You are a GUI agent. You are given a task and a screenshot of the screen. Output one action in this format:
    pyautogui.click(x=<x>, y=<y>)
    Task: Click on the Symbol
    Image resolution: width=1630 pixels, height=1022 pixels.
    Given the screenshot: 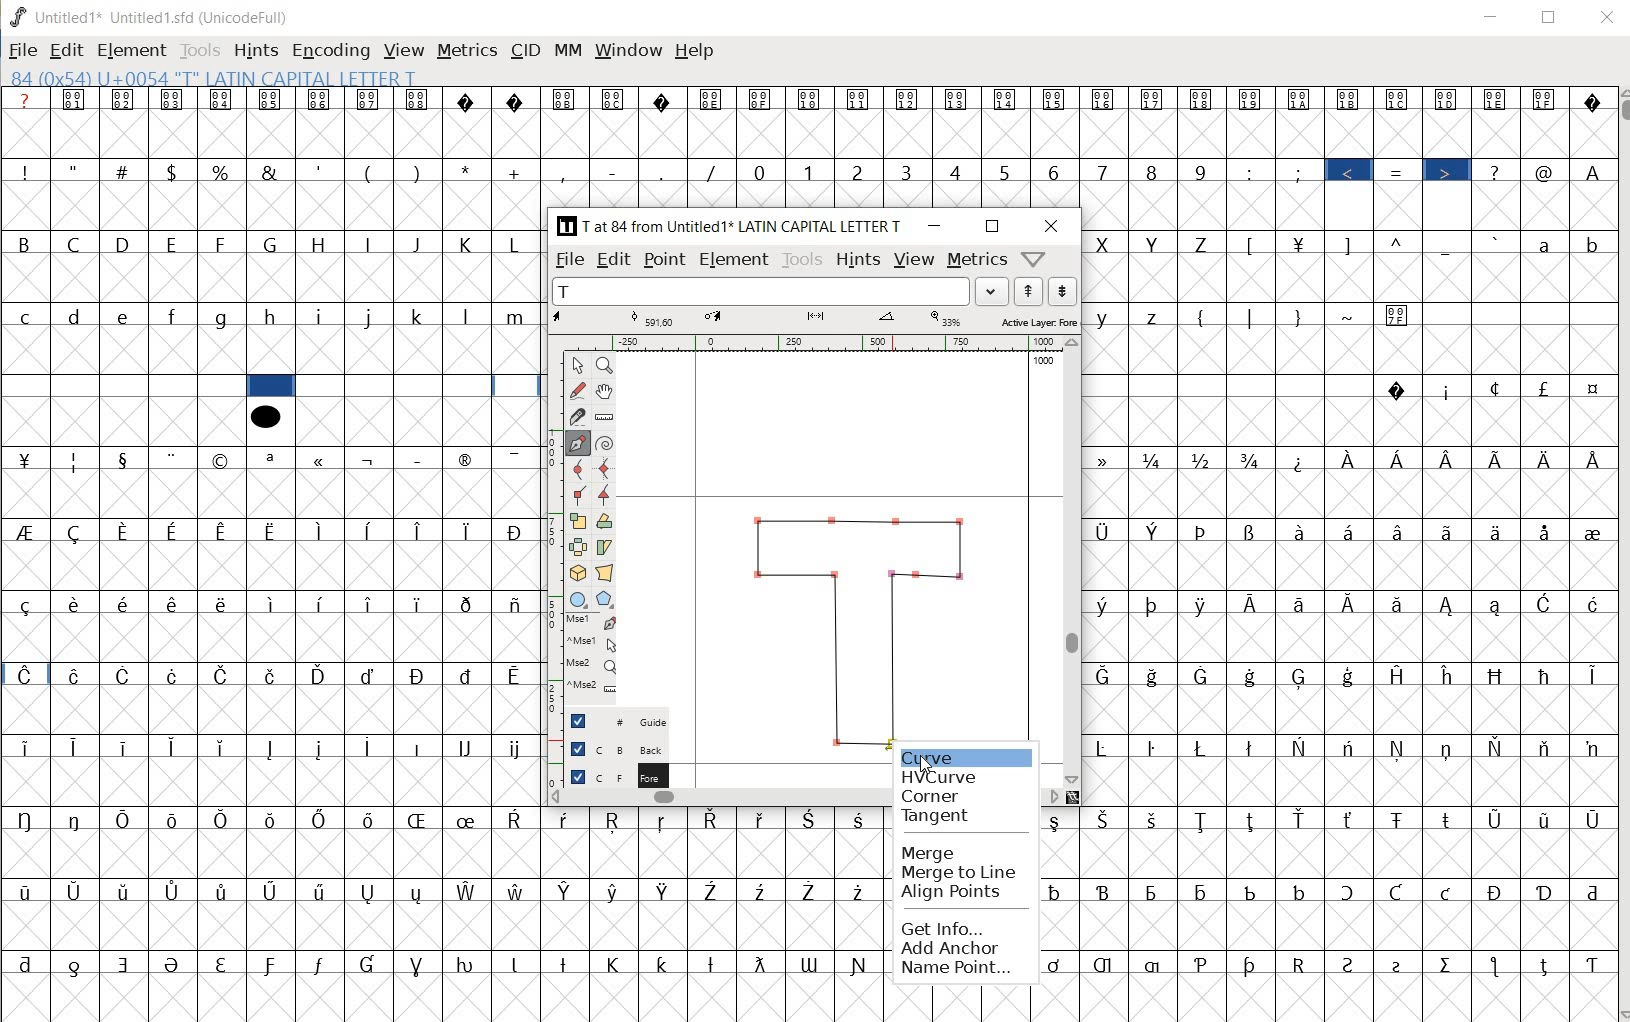 What is the action you would take?
    pyautogui.click(x=469, y=747)
    